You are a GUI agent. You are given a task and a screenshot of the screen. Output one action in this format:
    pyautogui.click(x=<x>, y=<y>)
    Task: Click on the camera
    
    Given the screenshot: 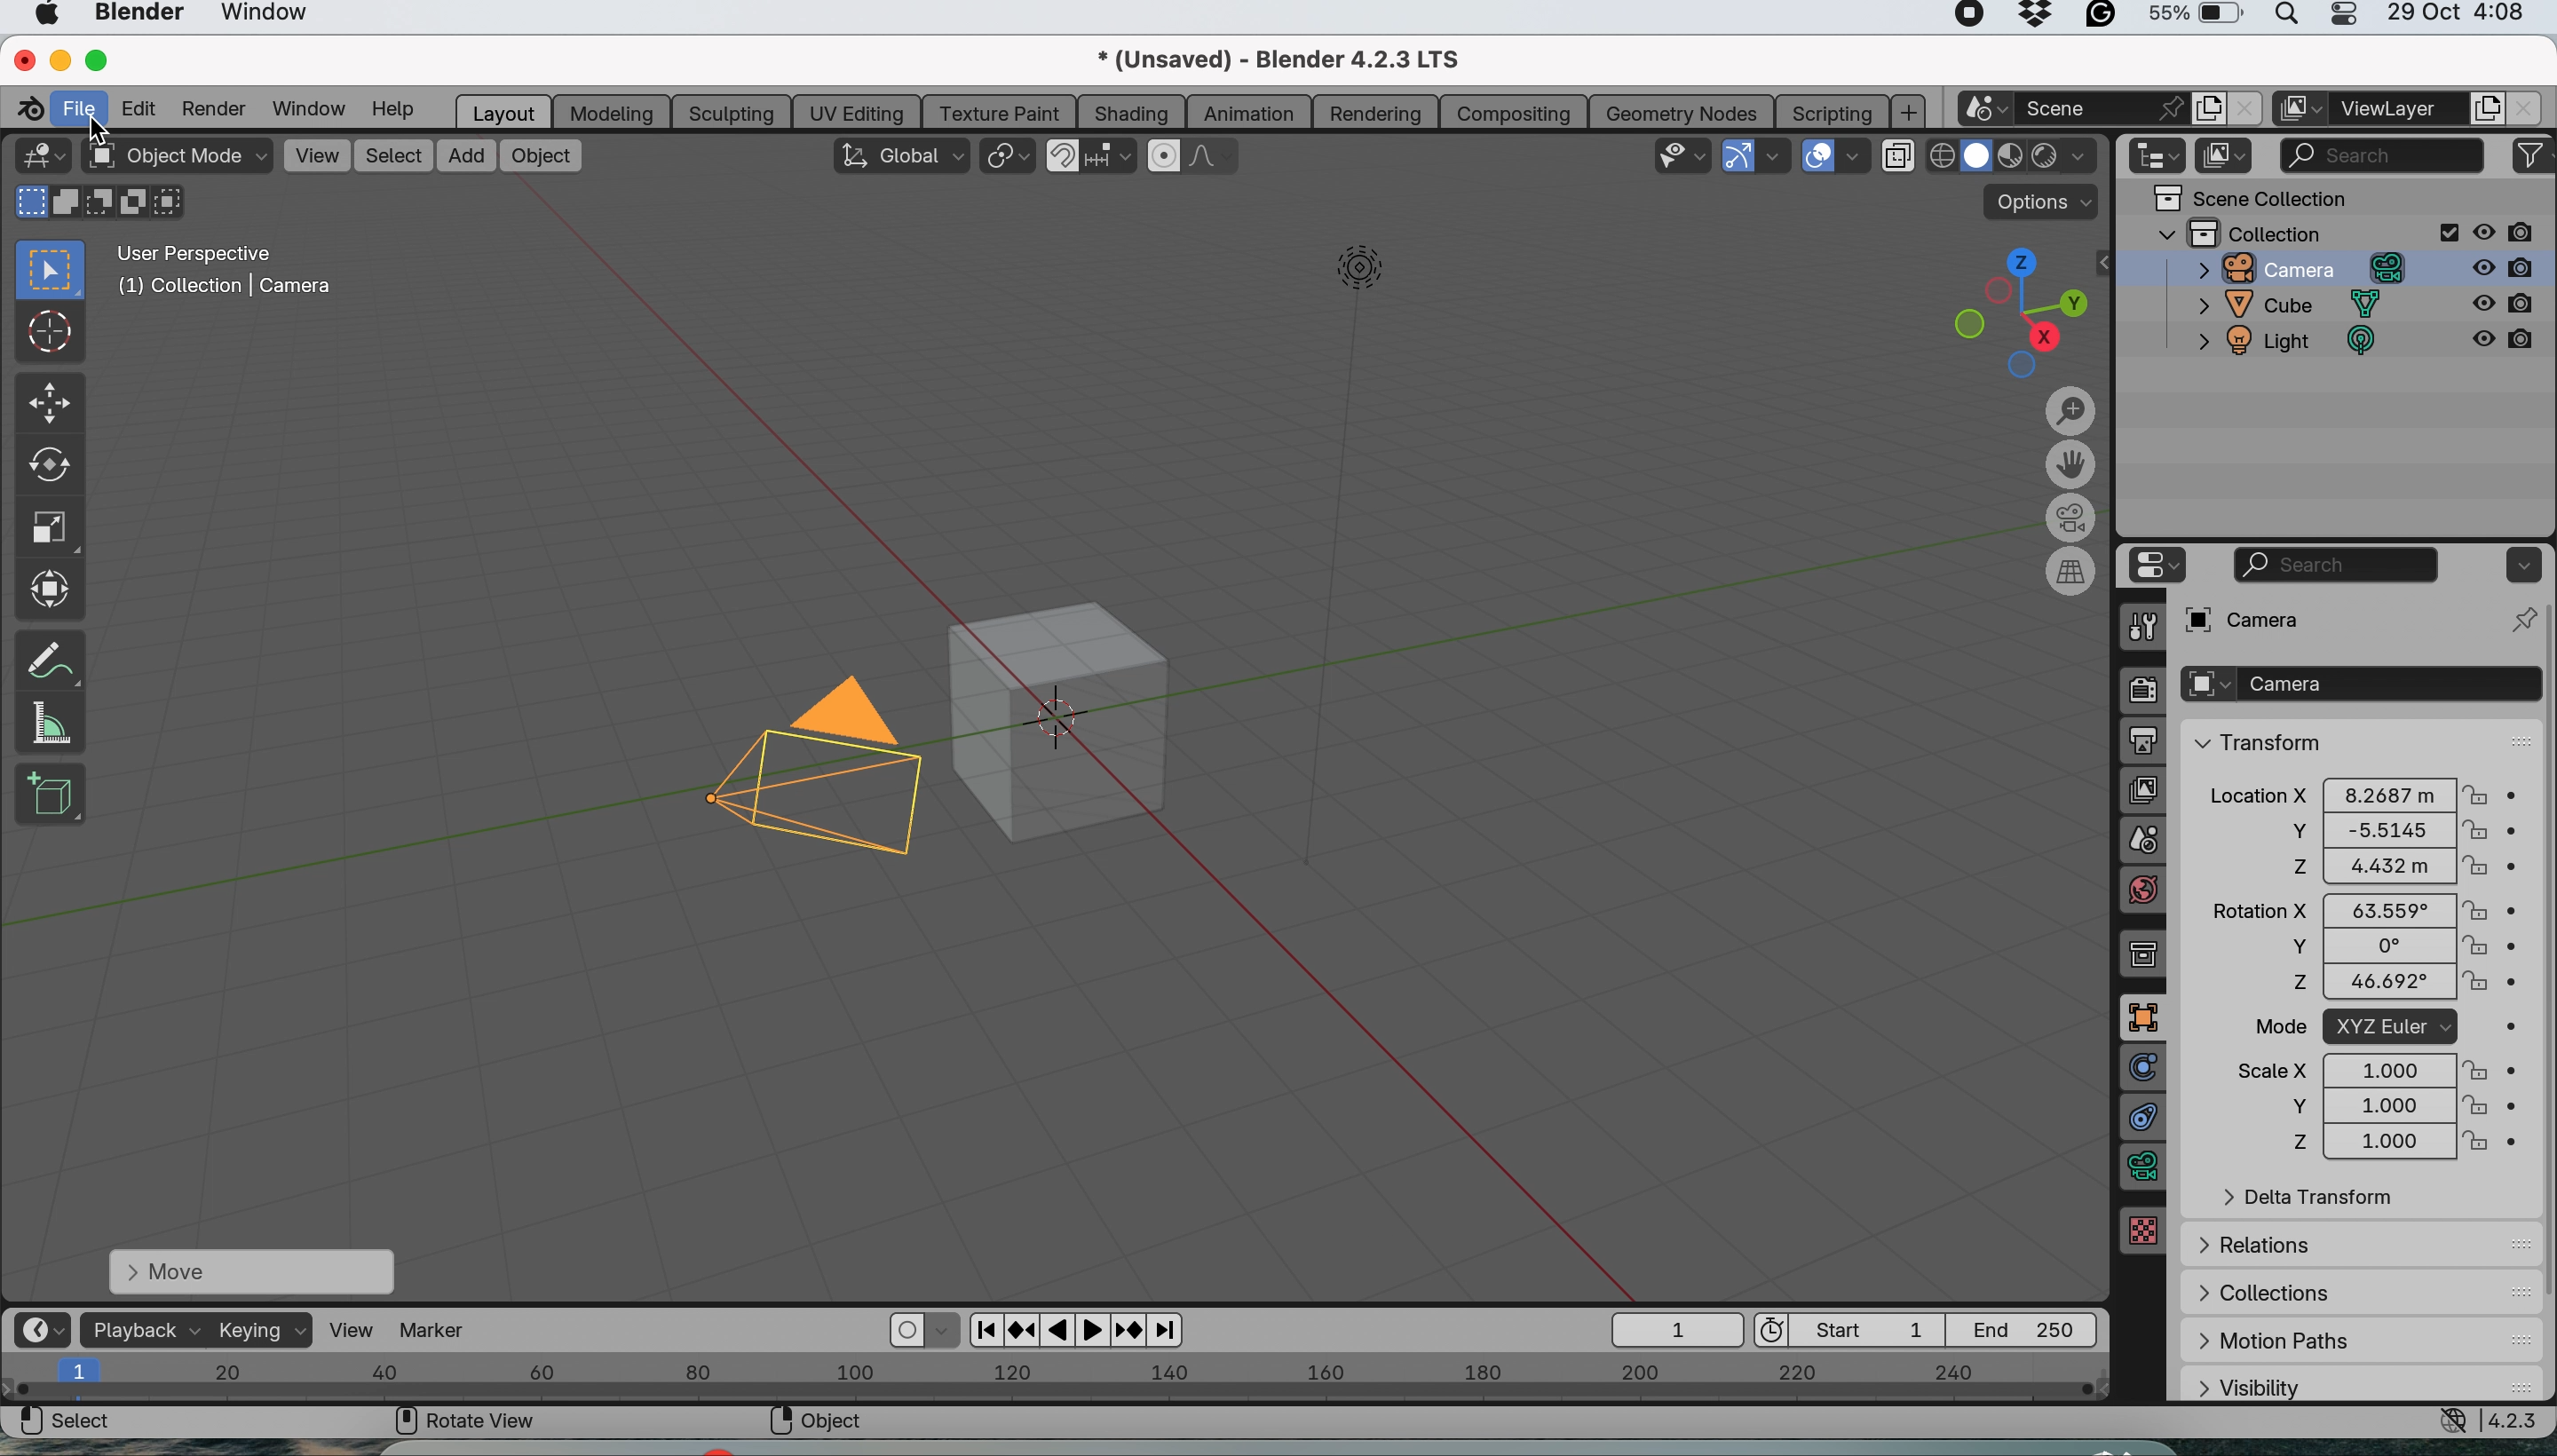 What is the action you would take?
    pyautogui.click(x=2290, y=268)
    